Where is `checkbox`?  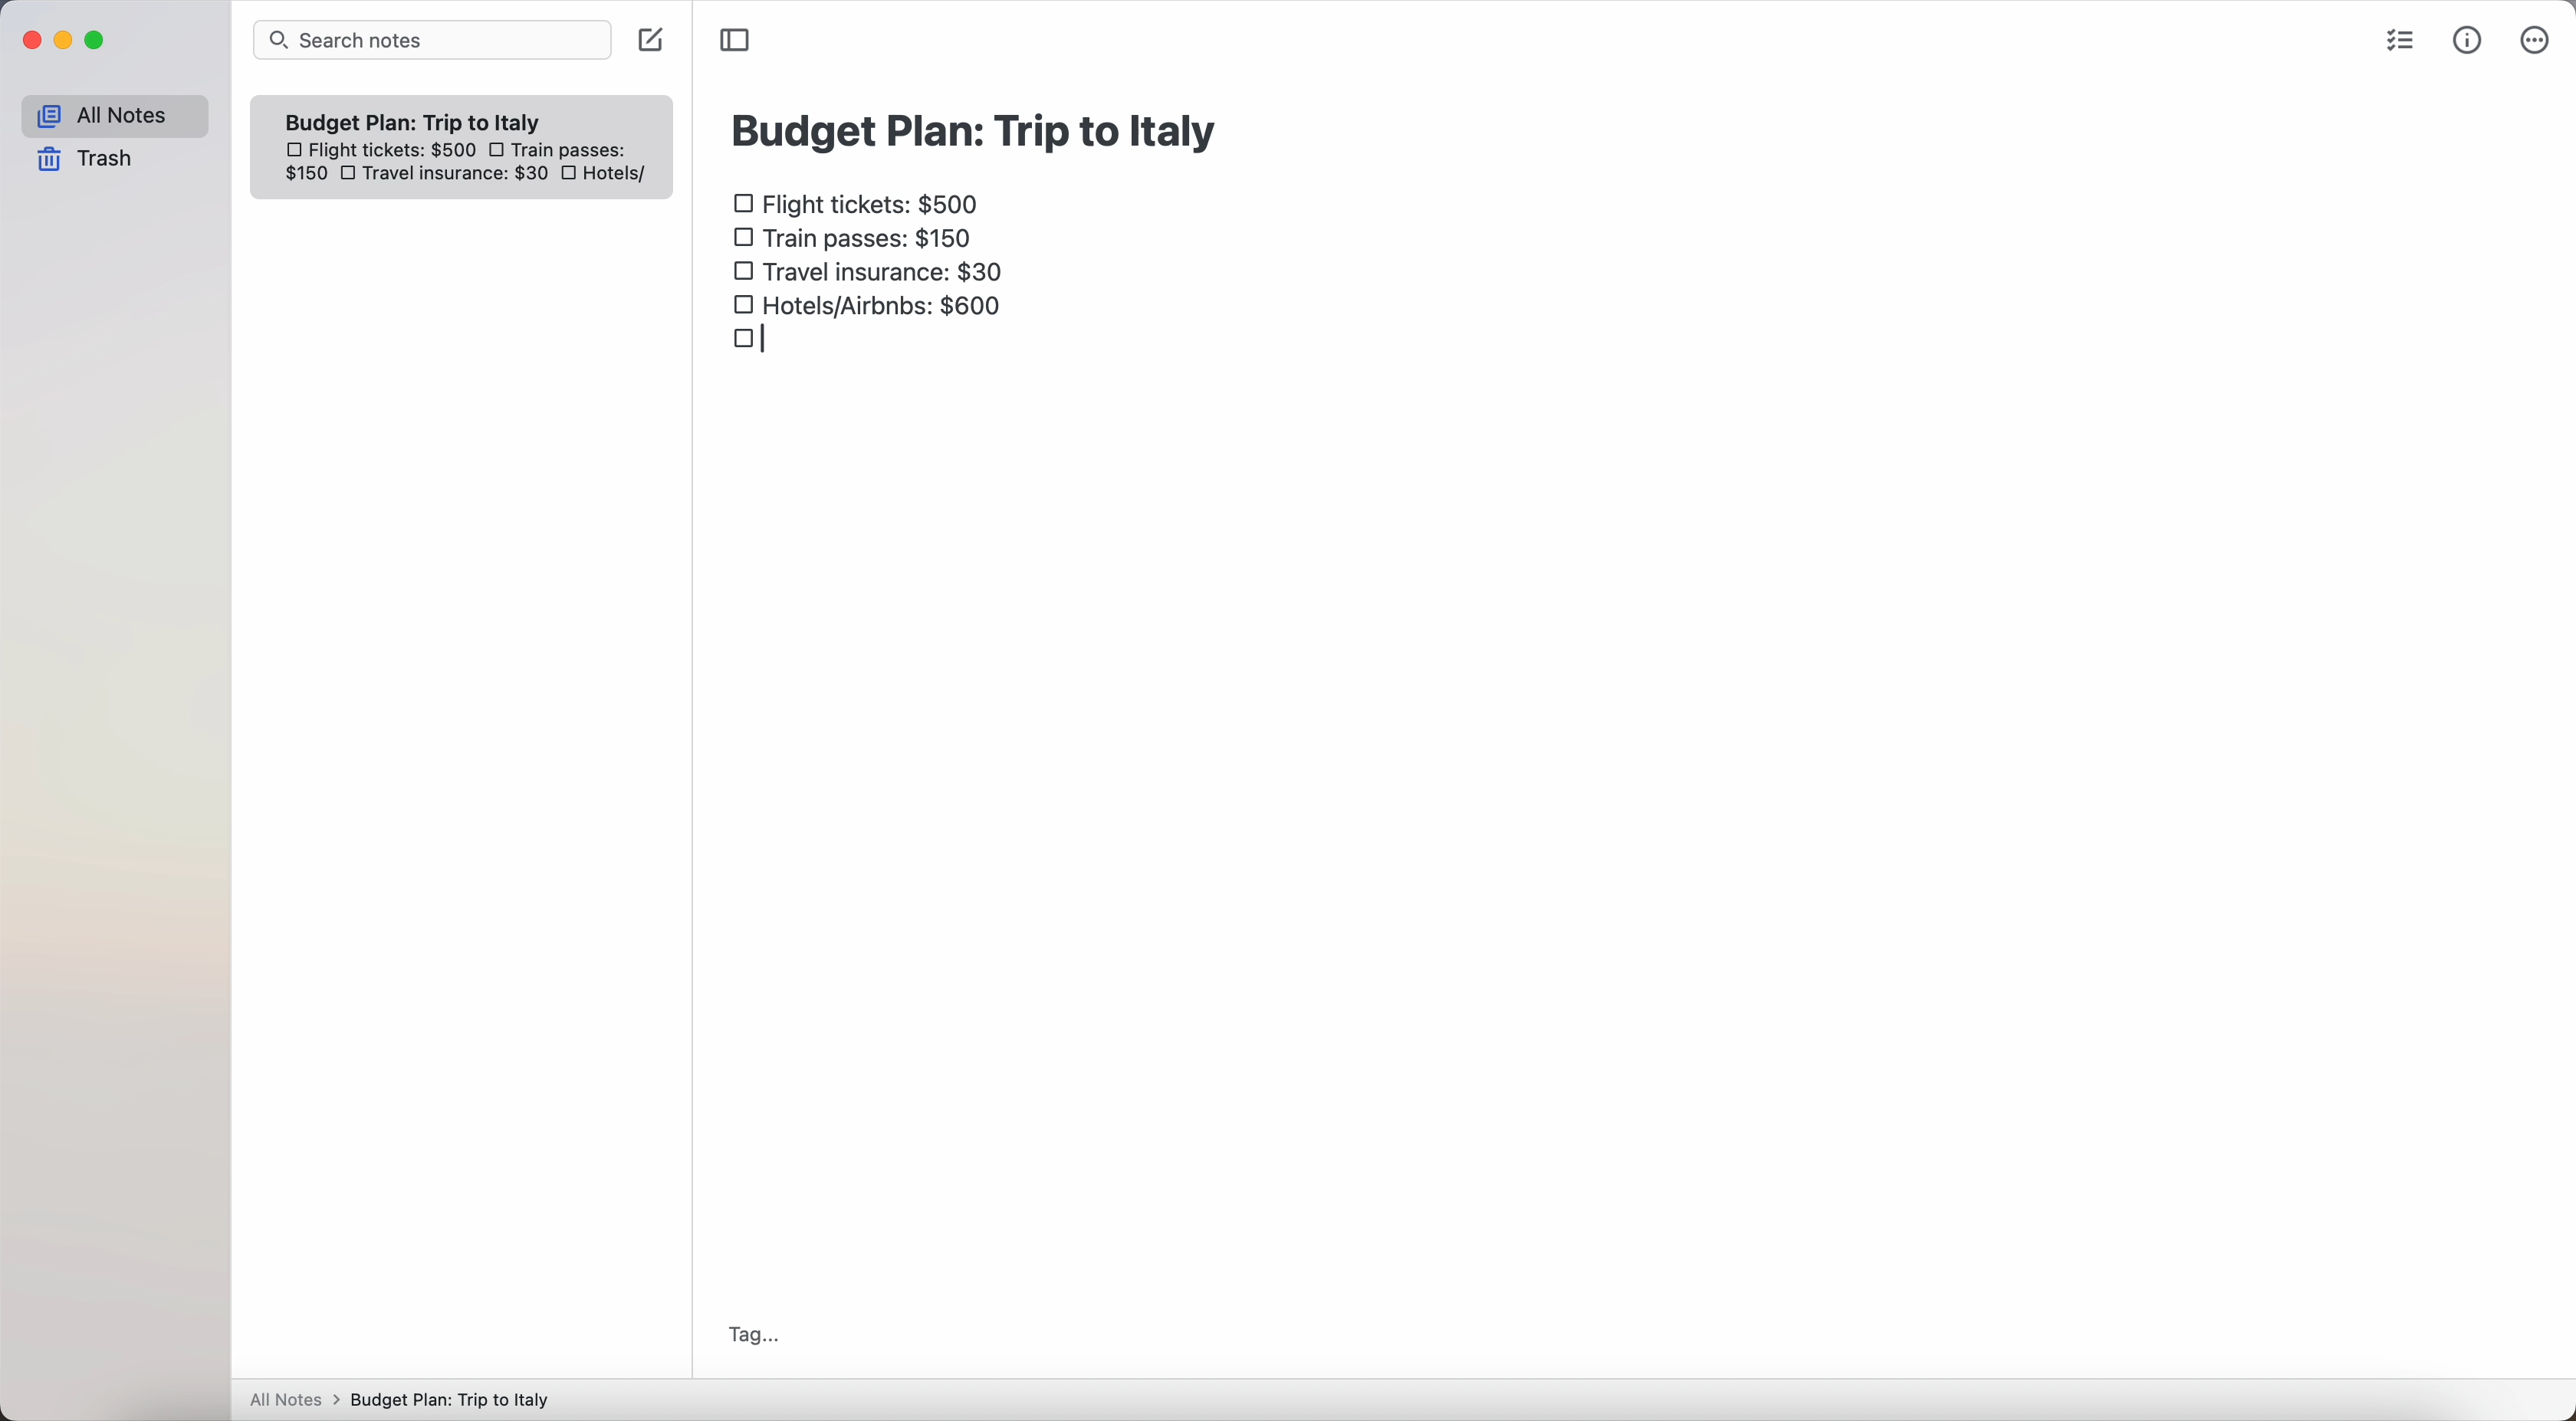 checkbox is located at coordinates (501, 150).